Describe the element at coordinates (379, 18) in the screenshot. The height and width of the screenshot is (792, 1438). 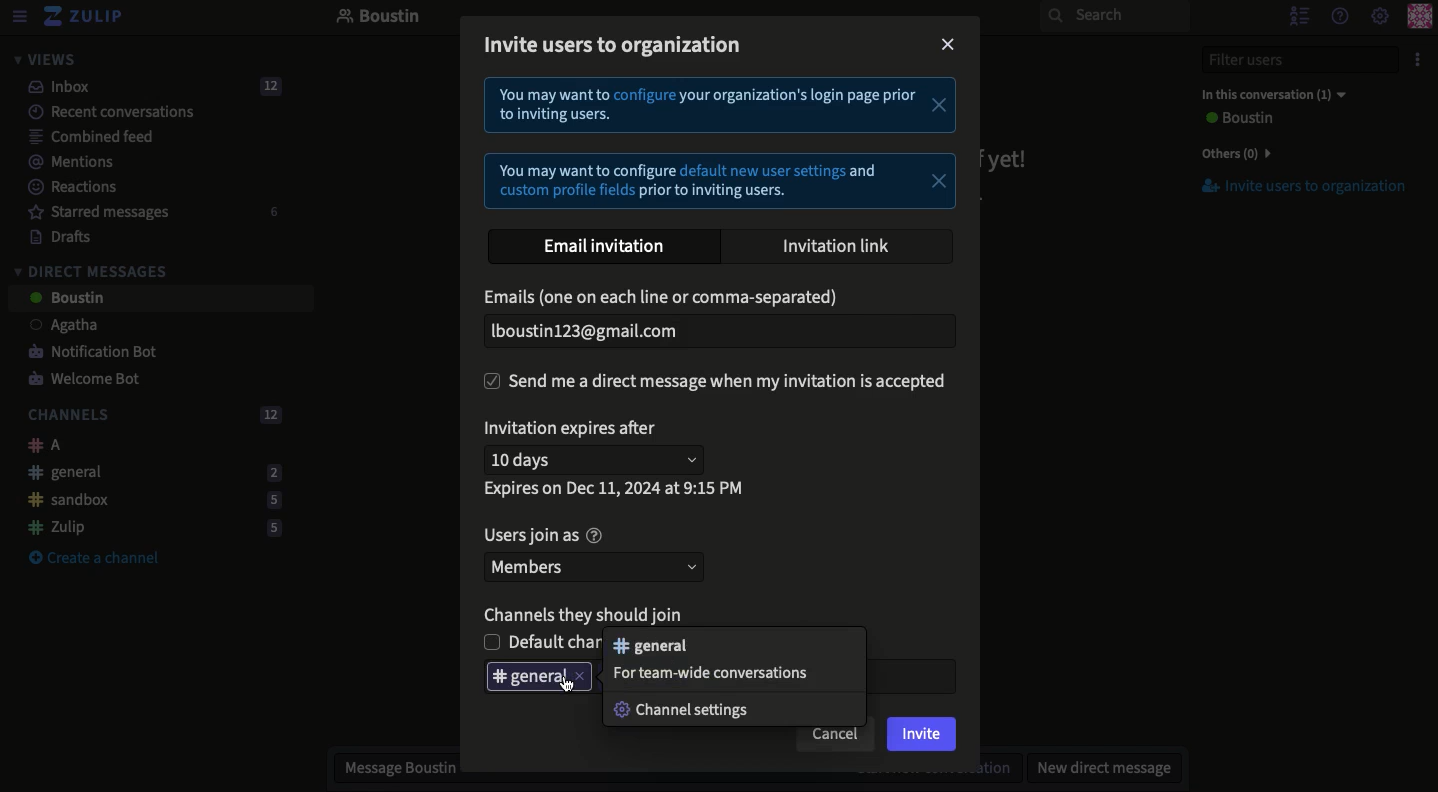
I see `Boustin` at that location.